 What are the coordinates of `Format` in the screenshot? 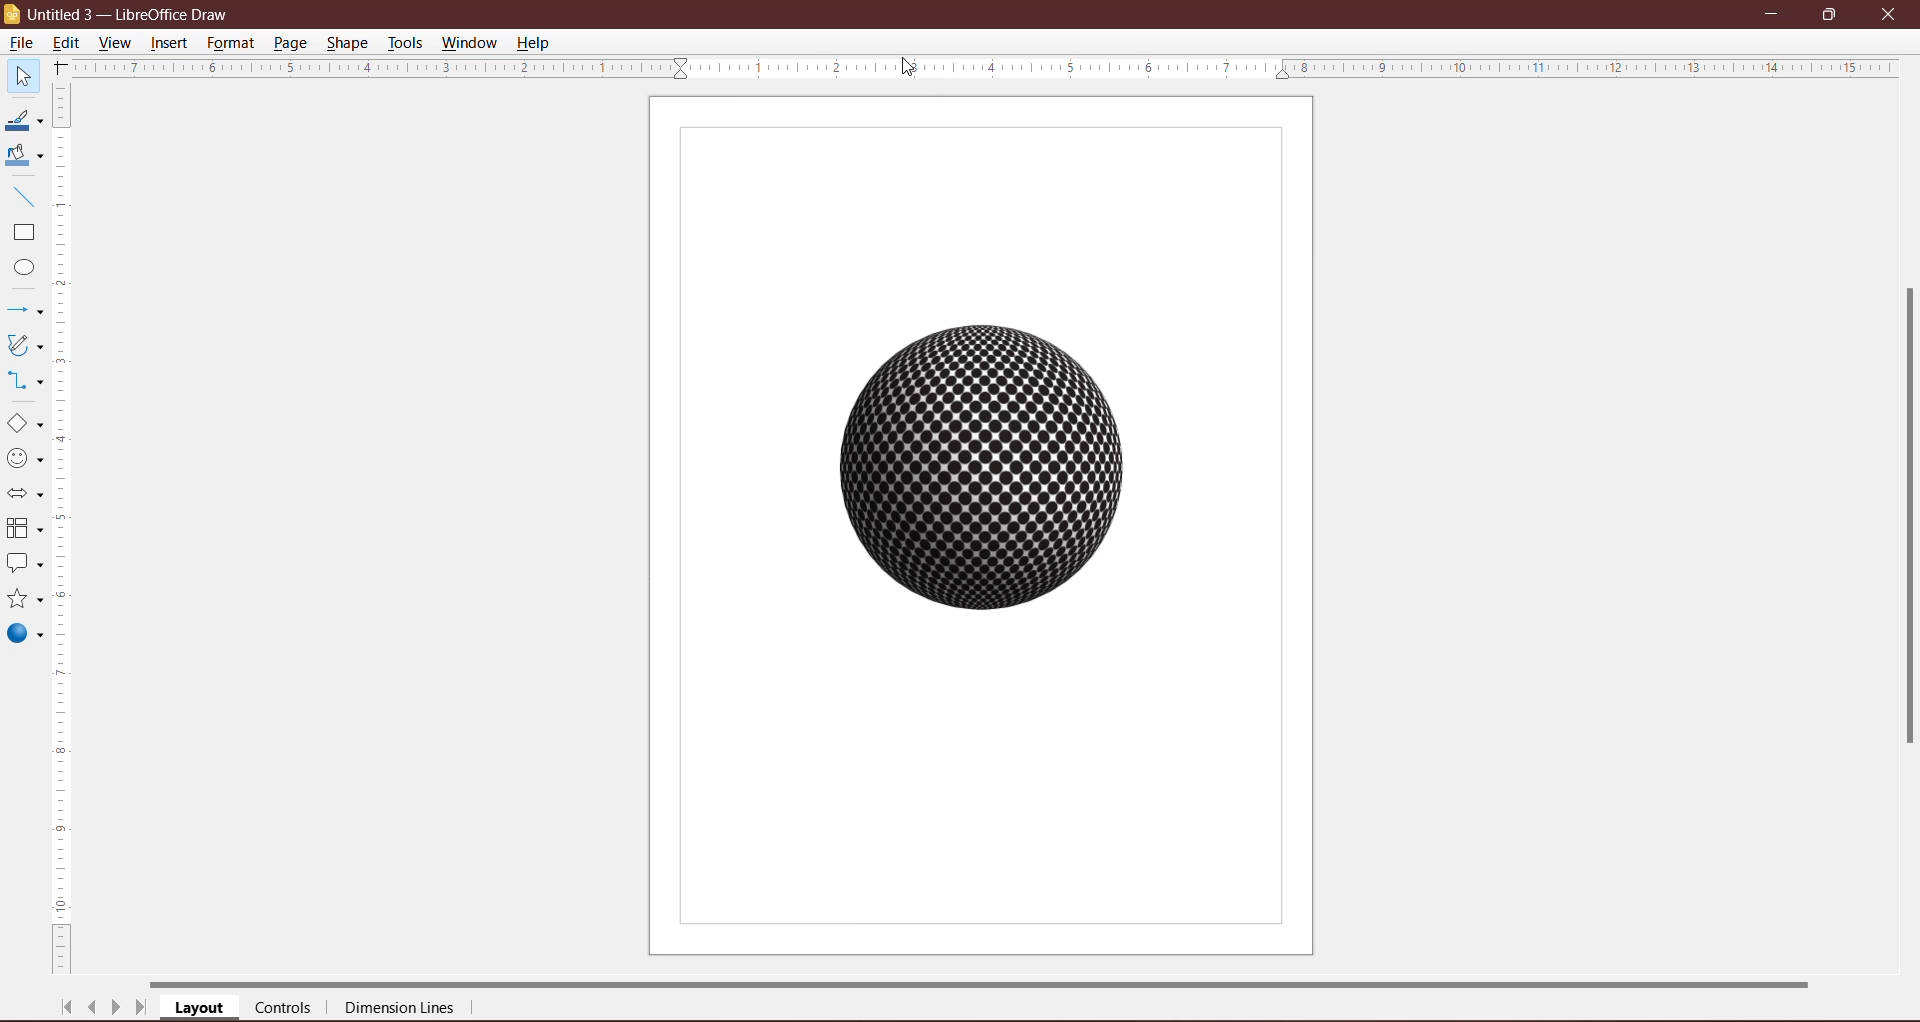 It's located at (230, 43).